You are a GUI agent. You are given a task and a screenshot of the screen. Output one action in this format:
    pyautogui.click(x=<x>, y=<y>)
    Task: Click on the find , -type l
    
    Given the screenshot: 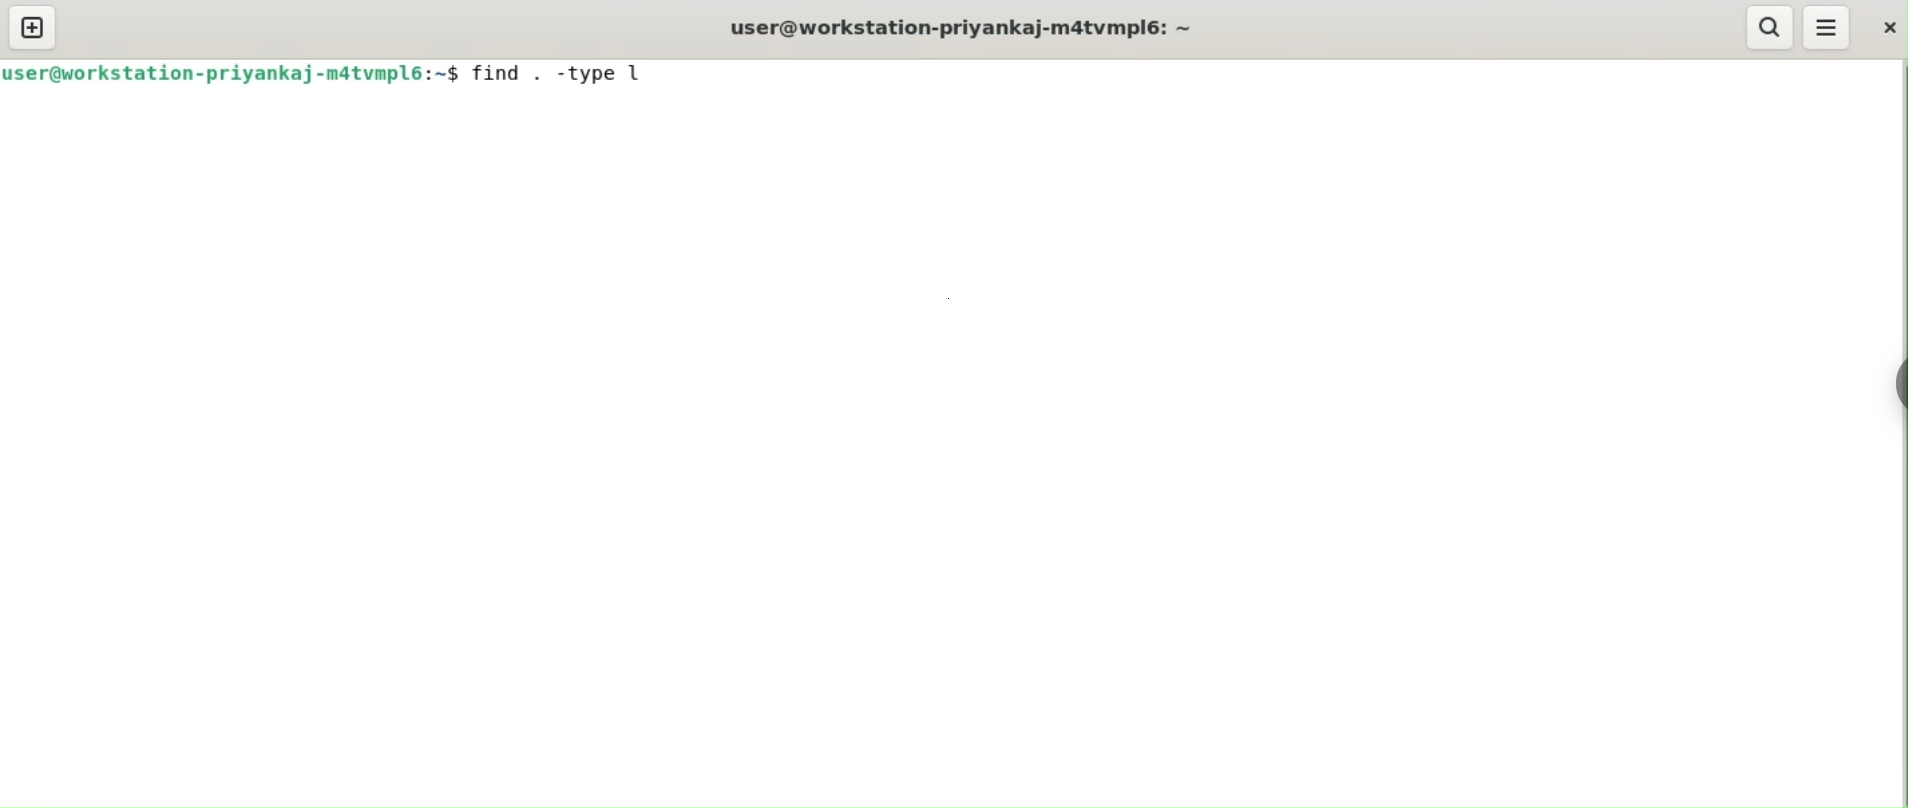 What is the action you would take?
    pyautogui.click(x=564, y=74)
    